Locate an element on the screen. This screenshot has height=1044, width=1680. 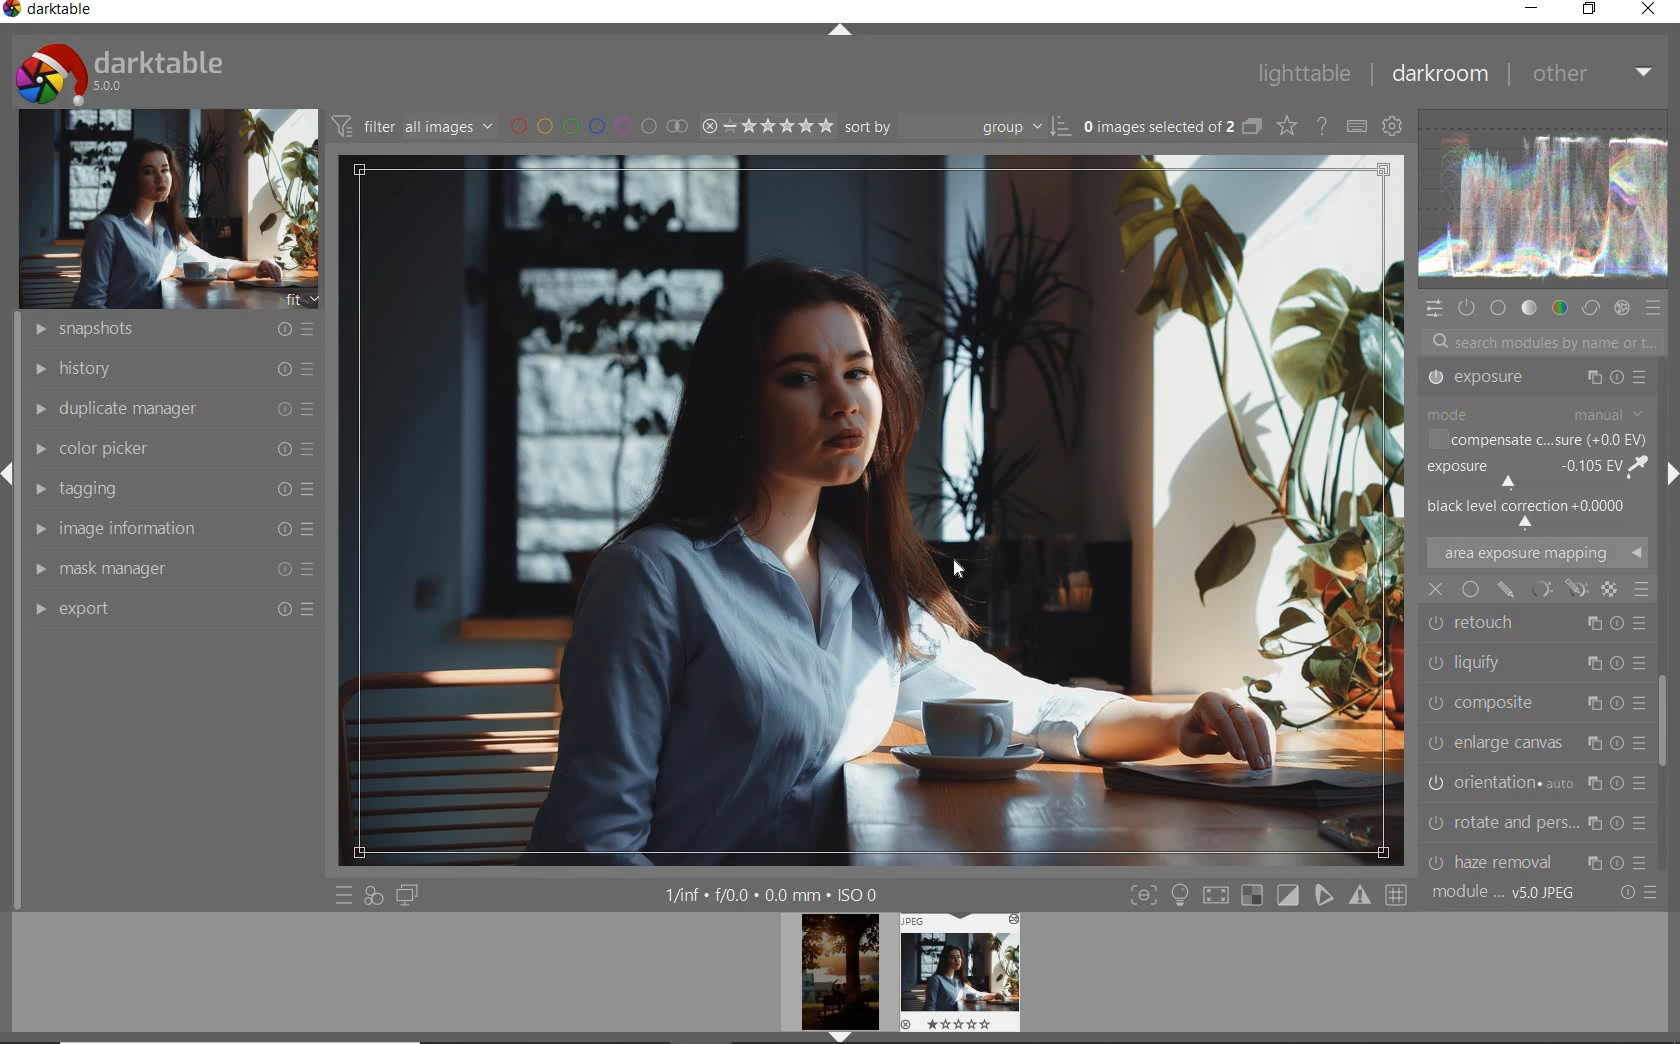
QUICK ACCESS PANEL is located at coordinates (1433, 309).